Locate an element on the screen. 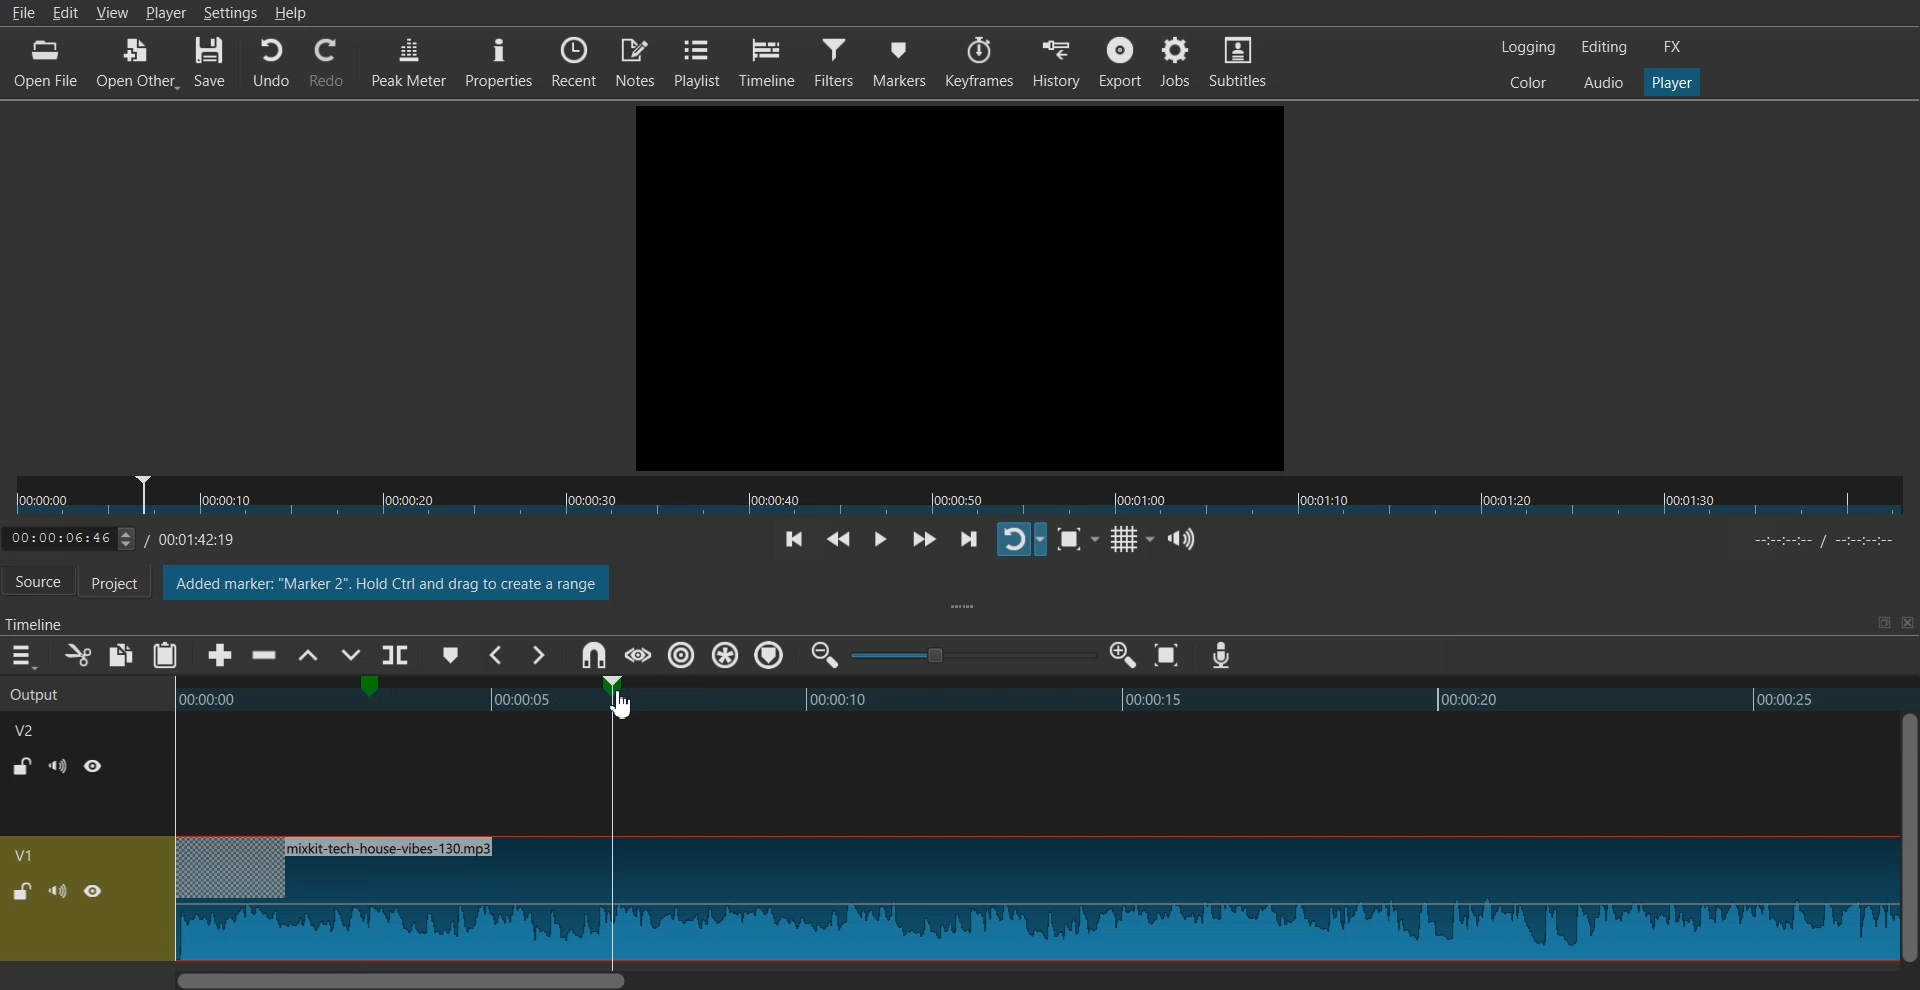 This screenshot has height=990, width=1920. Next Marker is located at coordinates (537, 655).